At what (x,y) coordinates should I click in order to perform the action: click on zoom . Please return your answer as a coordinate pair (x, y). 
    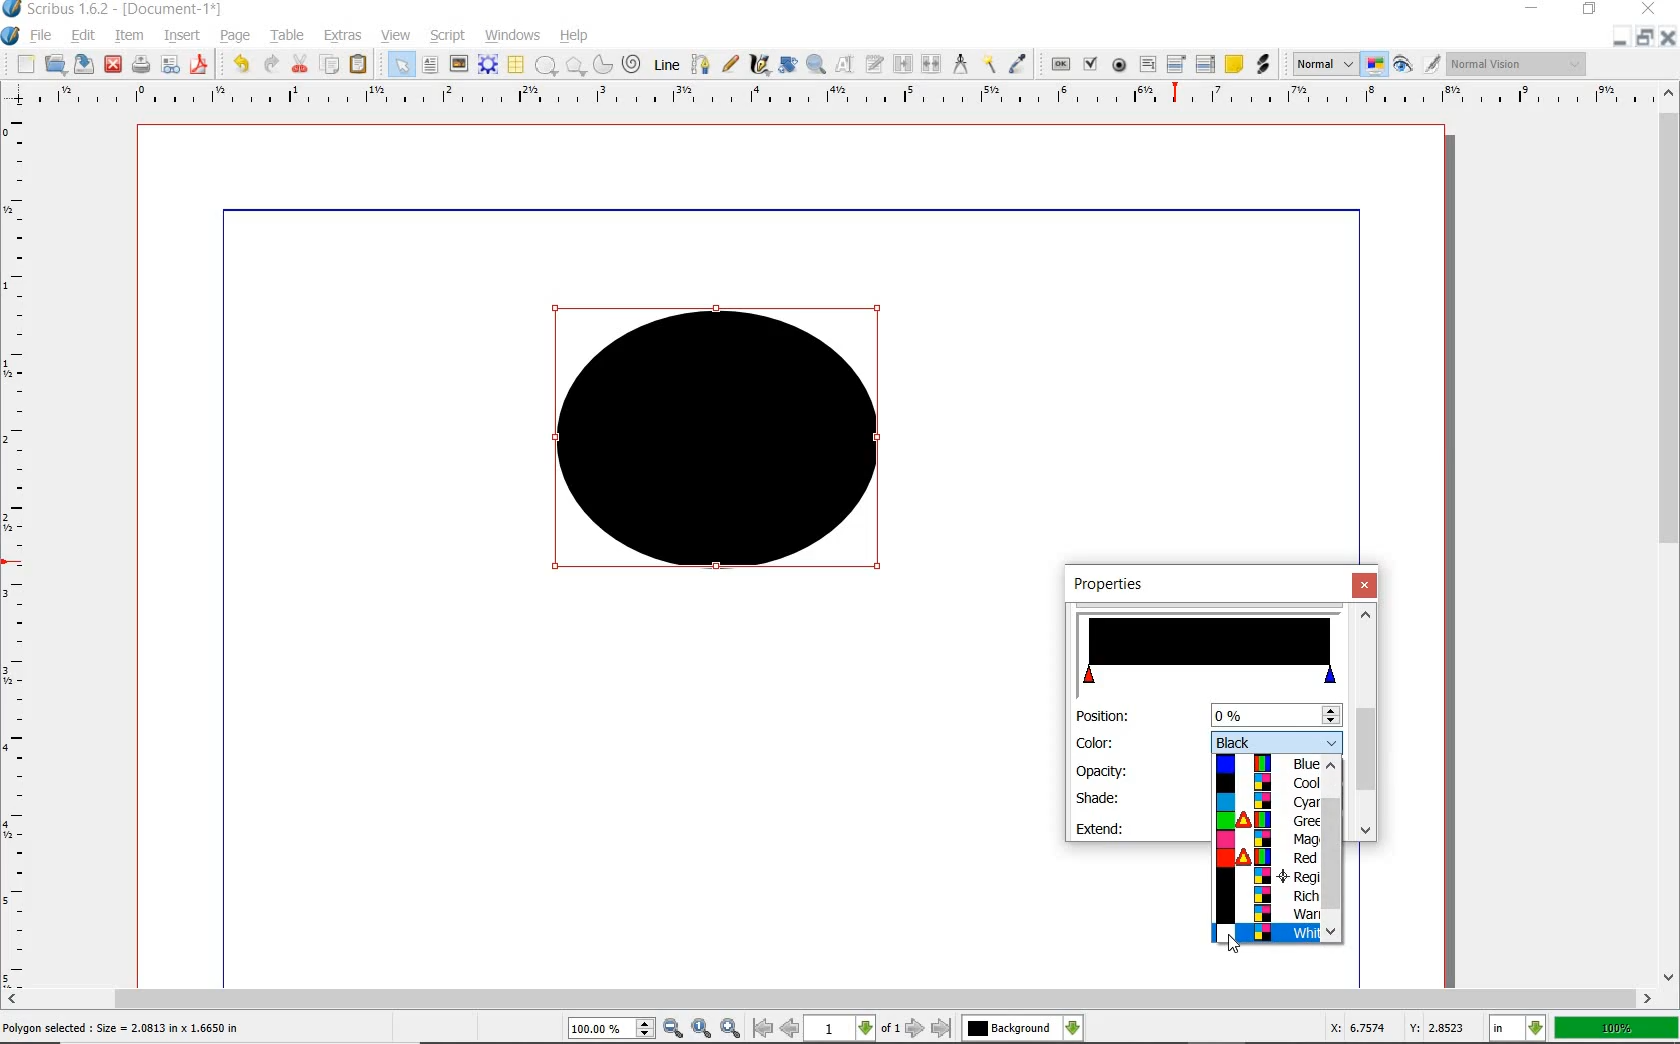
    Looking at the image, I should click on (613, 1030).